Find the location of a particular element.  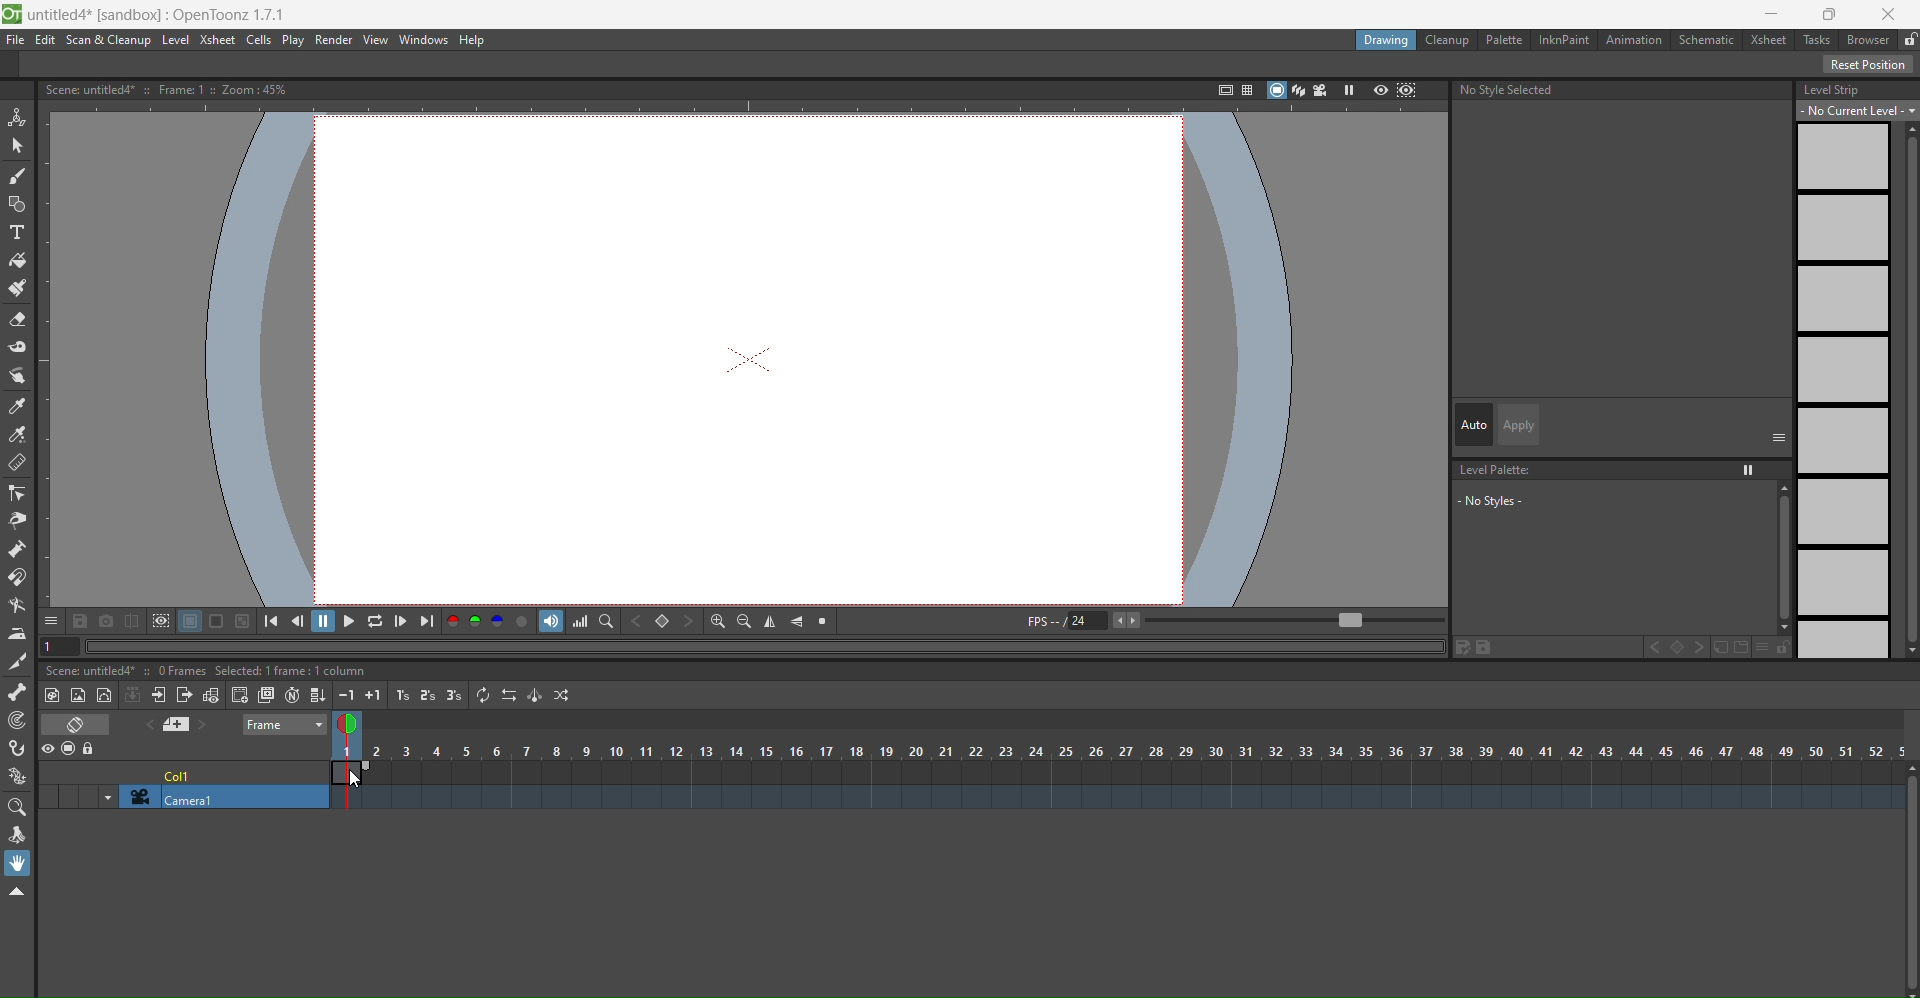

magnifier tool is located at coordinates (17, 809).